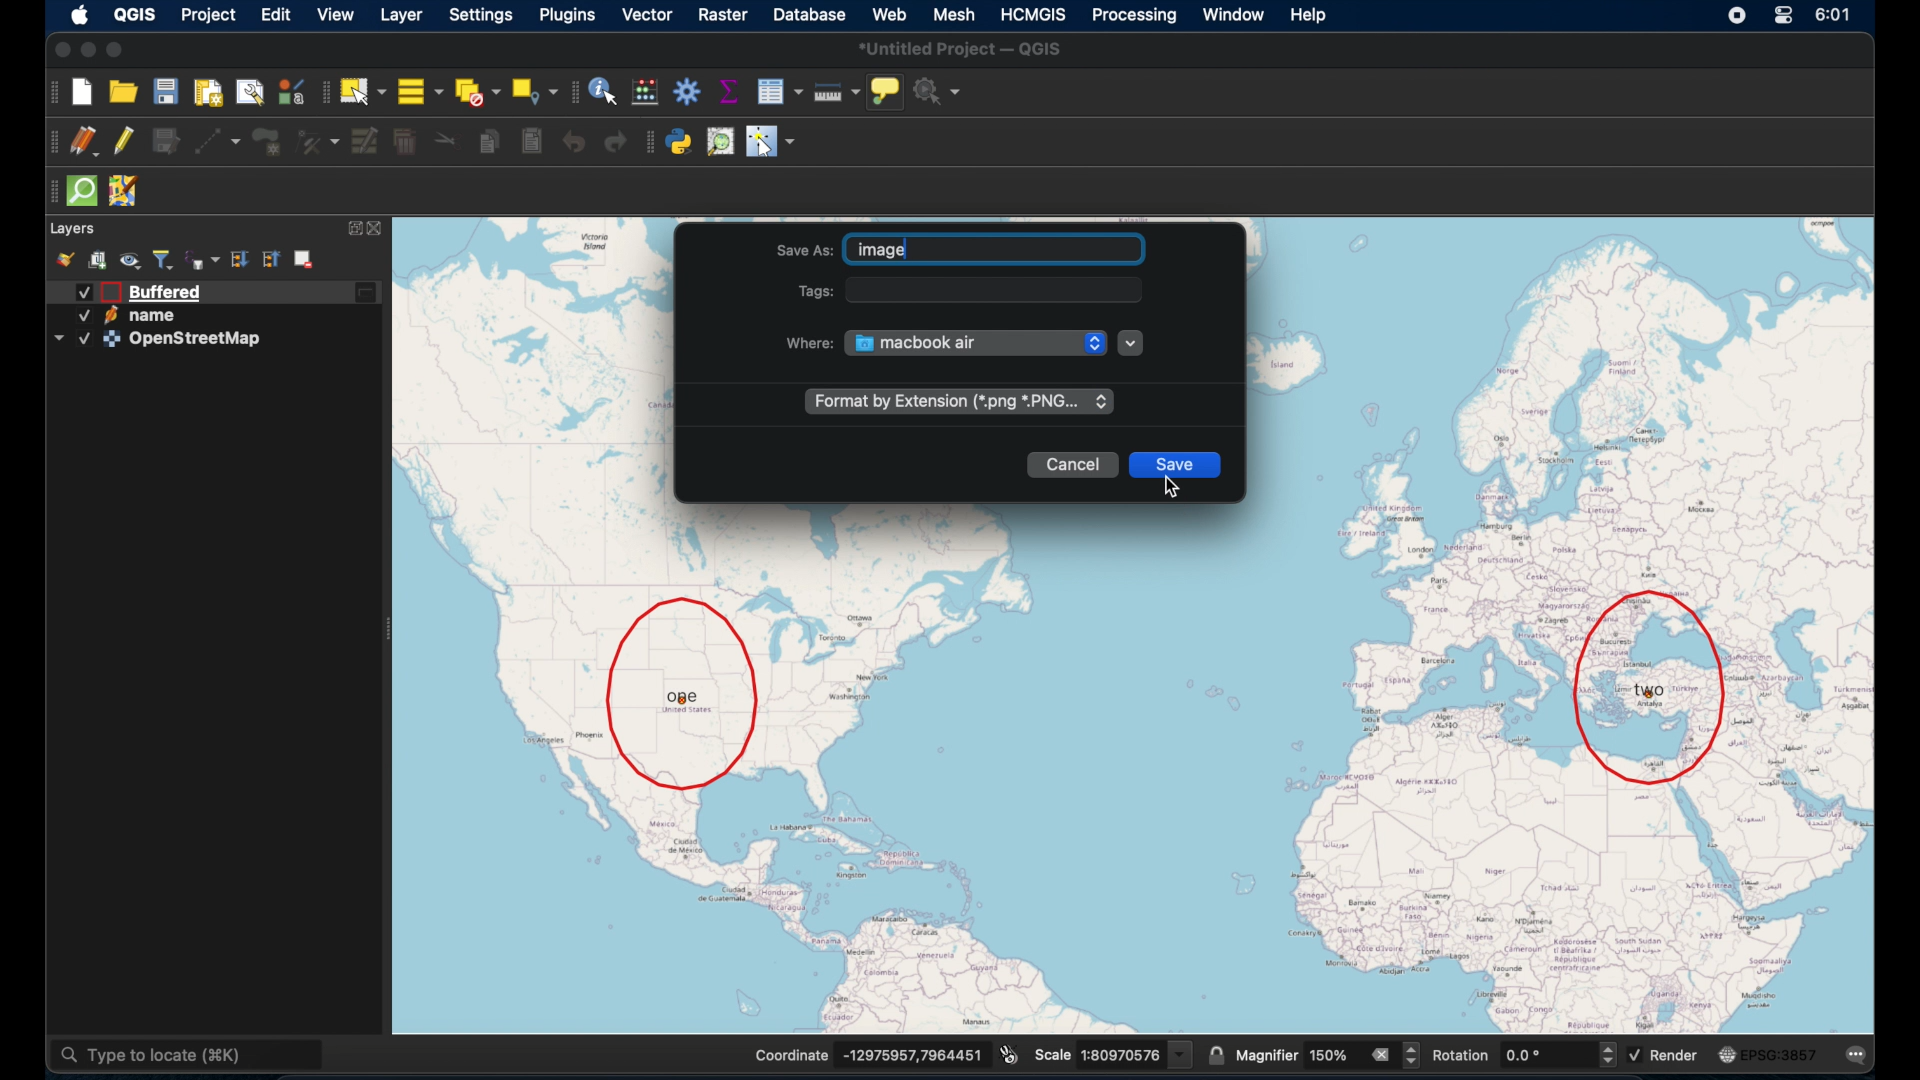  What do you see at coordinates (321, 91) in the screenshot?
I see `selection toolbar` at bounding box center [321, 91].